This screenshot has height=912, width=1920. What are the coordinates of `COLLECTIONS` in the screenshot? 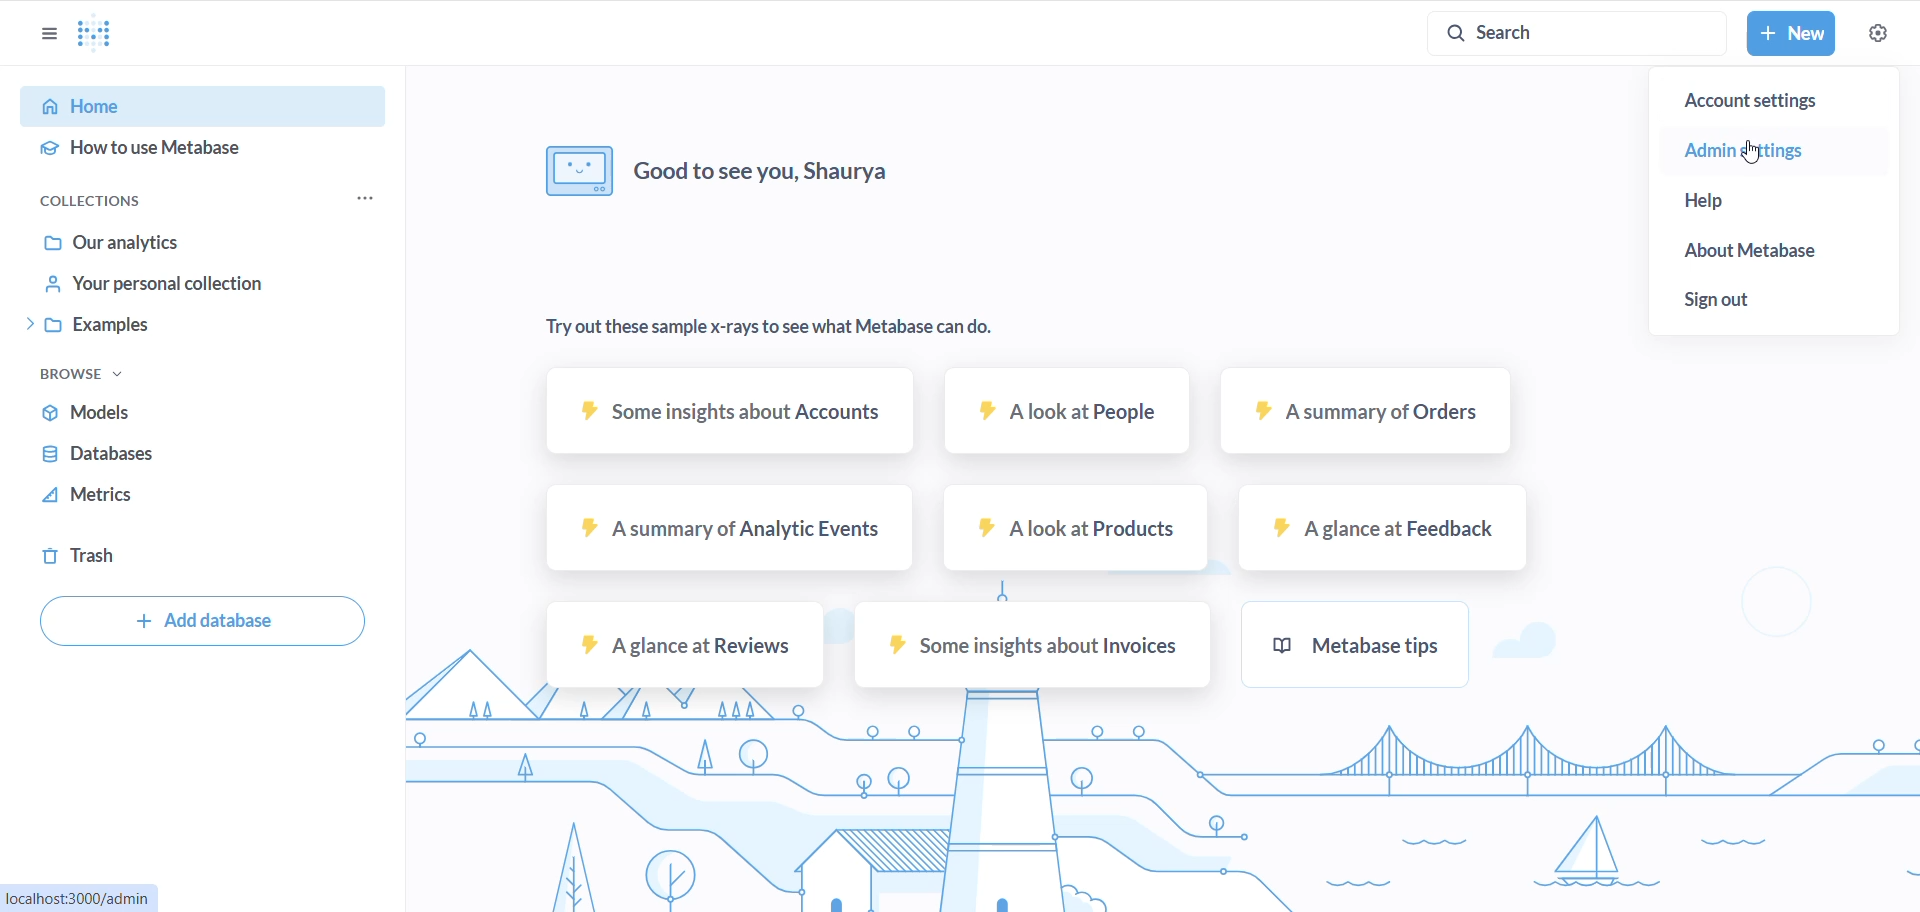 It's located at (110, 201).